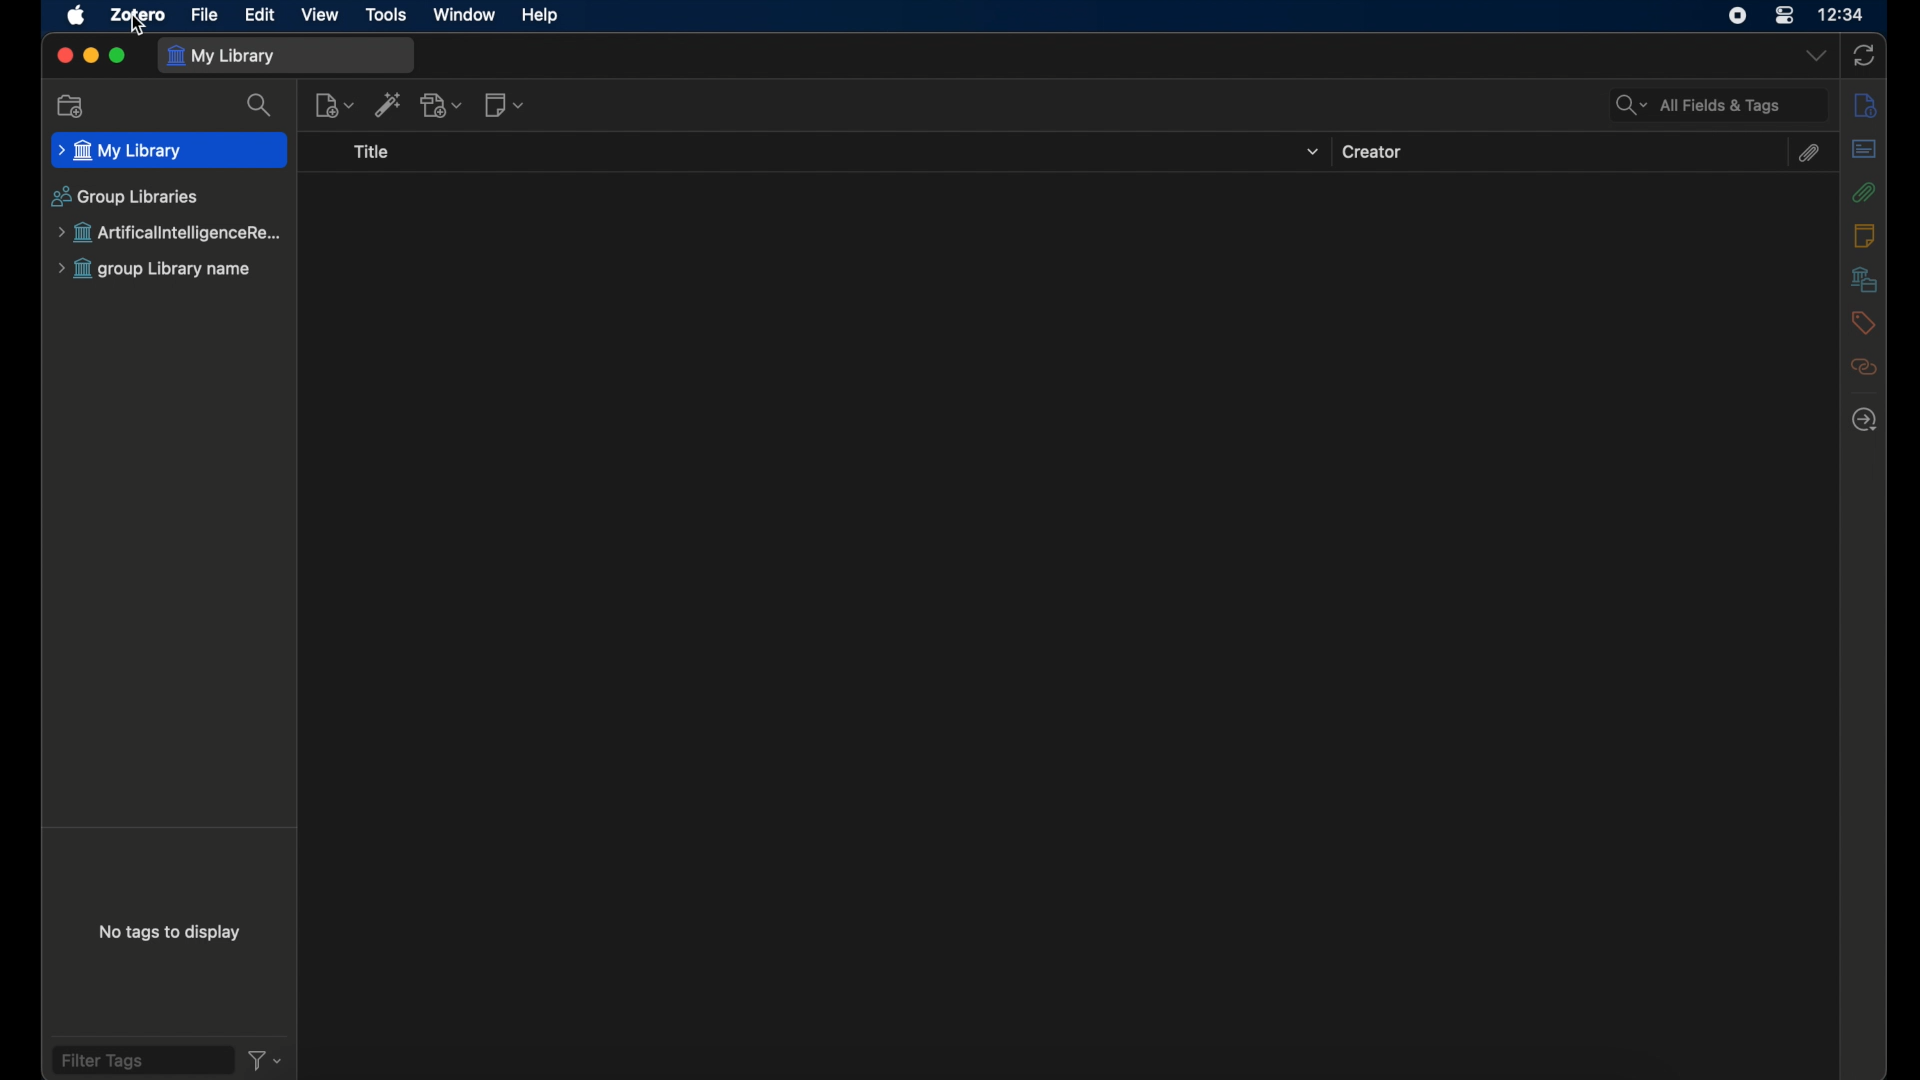  What do you see at coordinates (505, 105) in the screenshot?
I see `new note` at bounding box center [505, 105].